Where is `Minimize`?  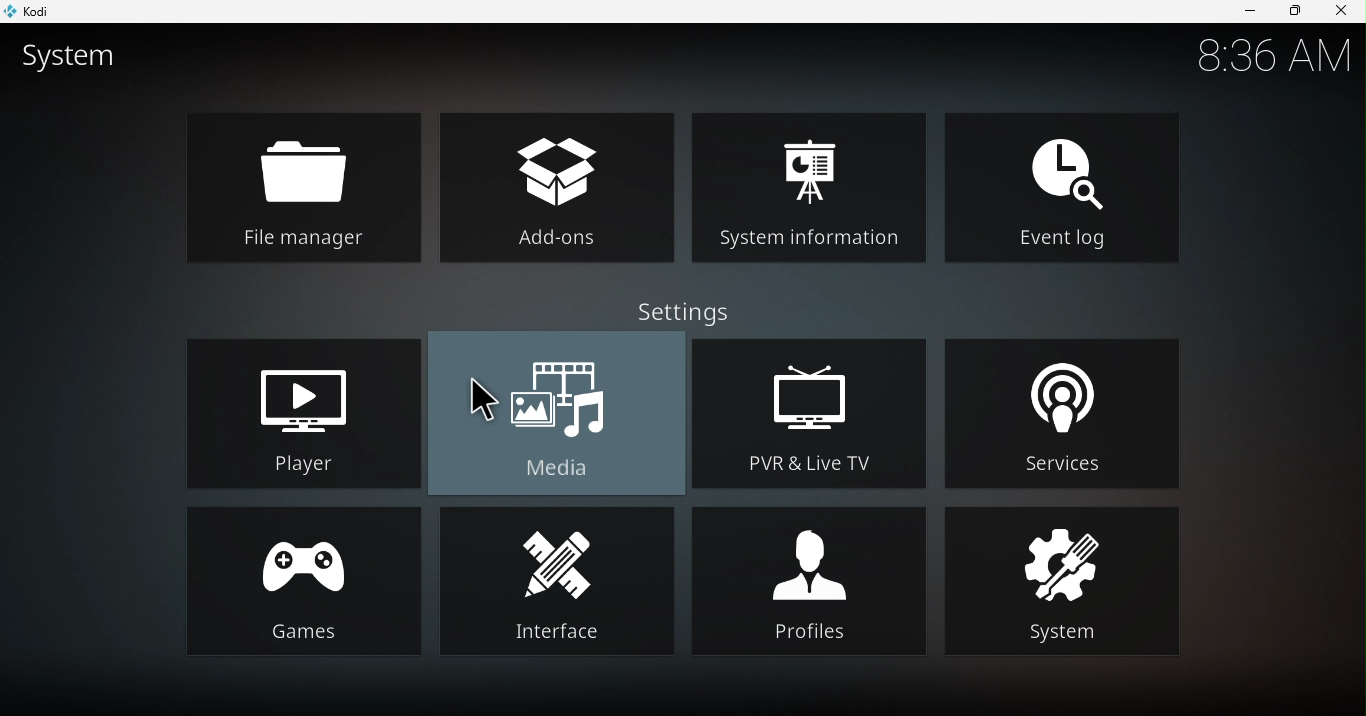
Minimize is located at coordinates (1242, 12).